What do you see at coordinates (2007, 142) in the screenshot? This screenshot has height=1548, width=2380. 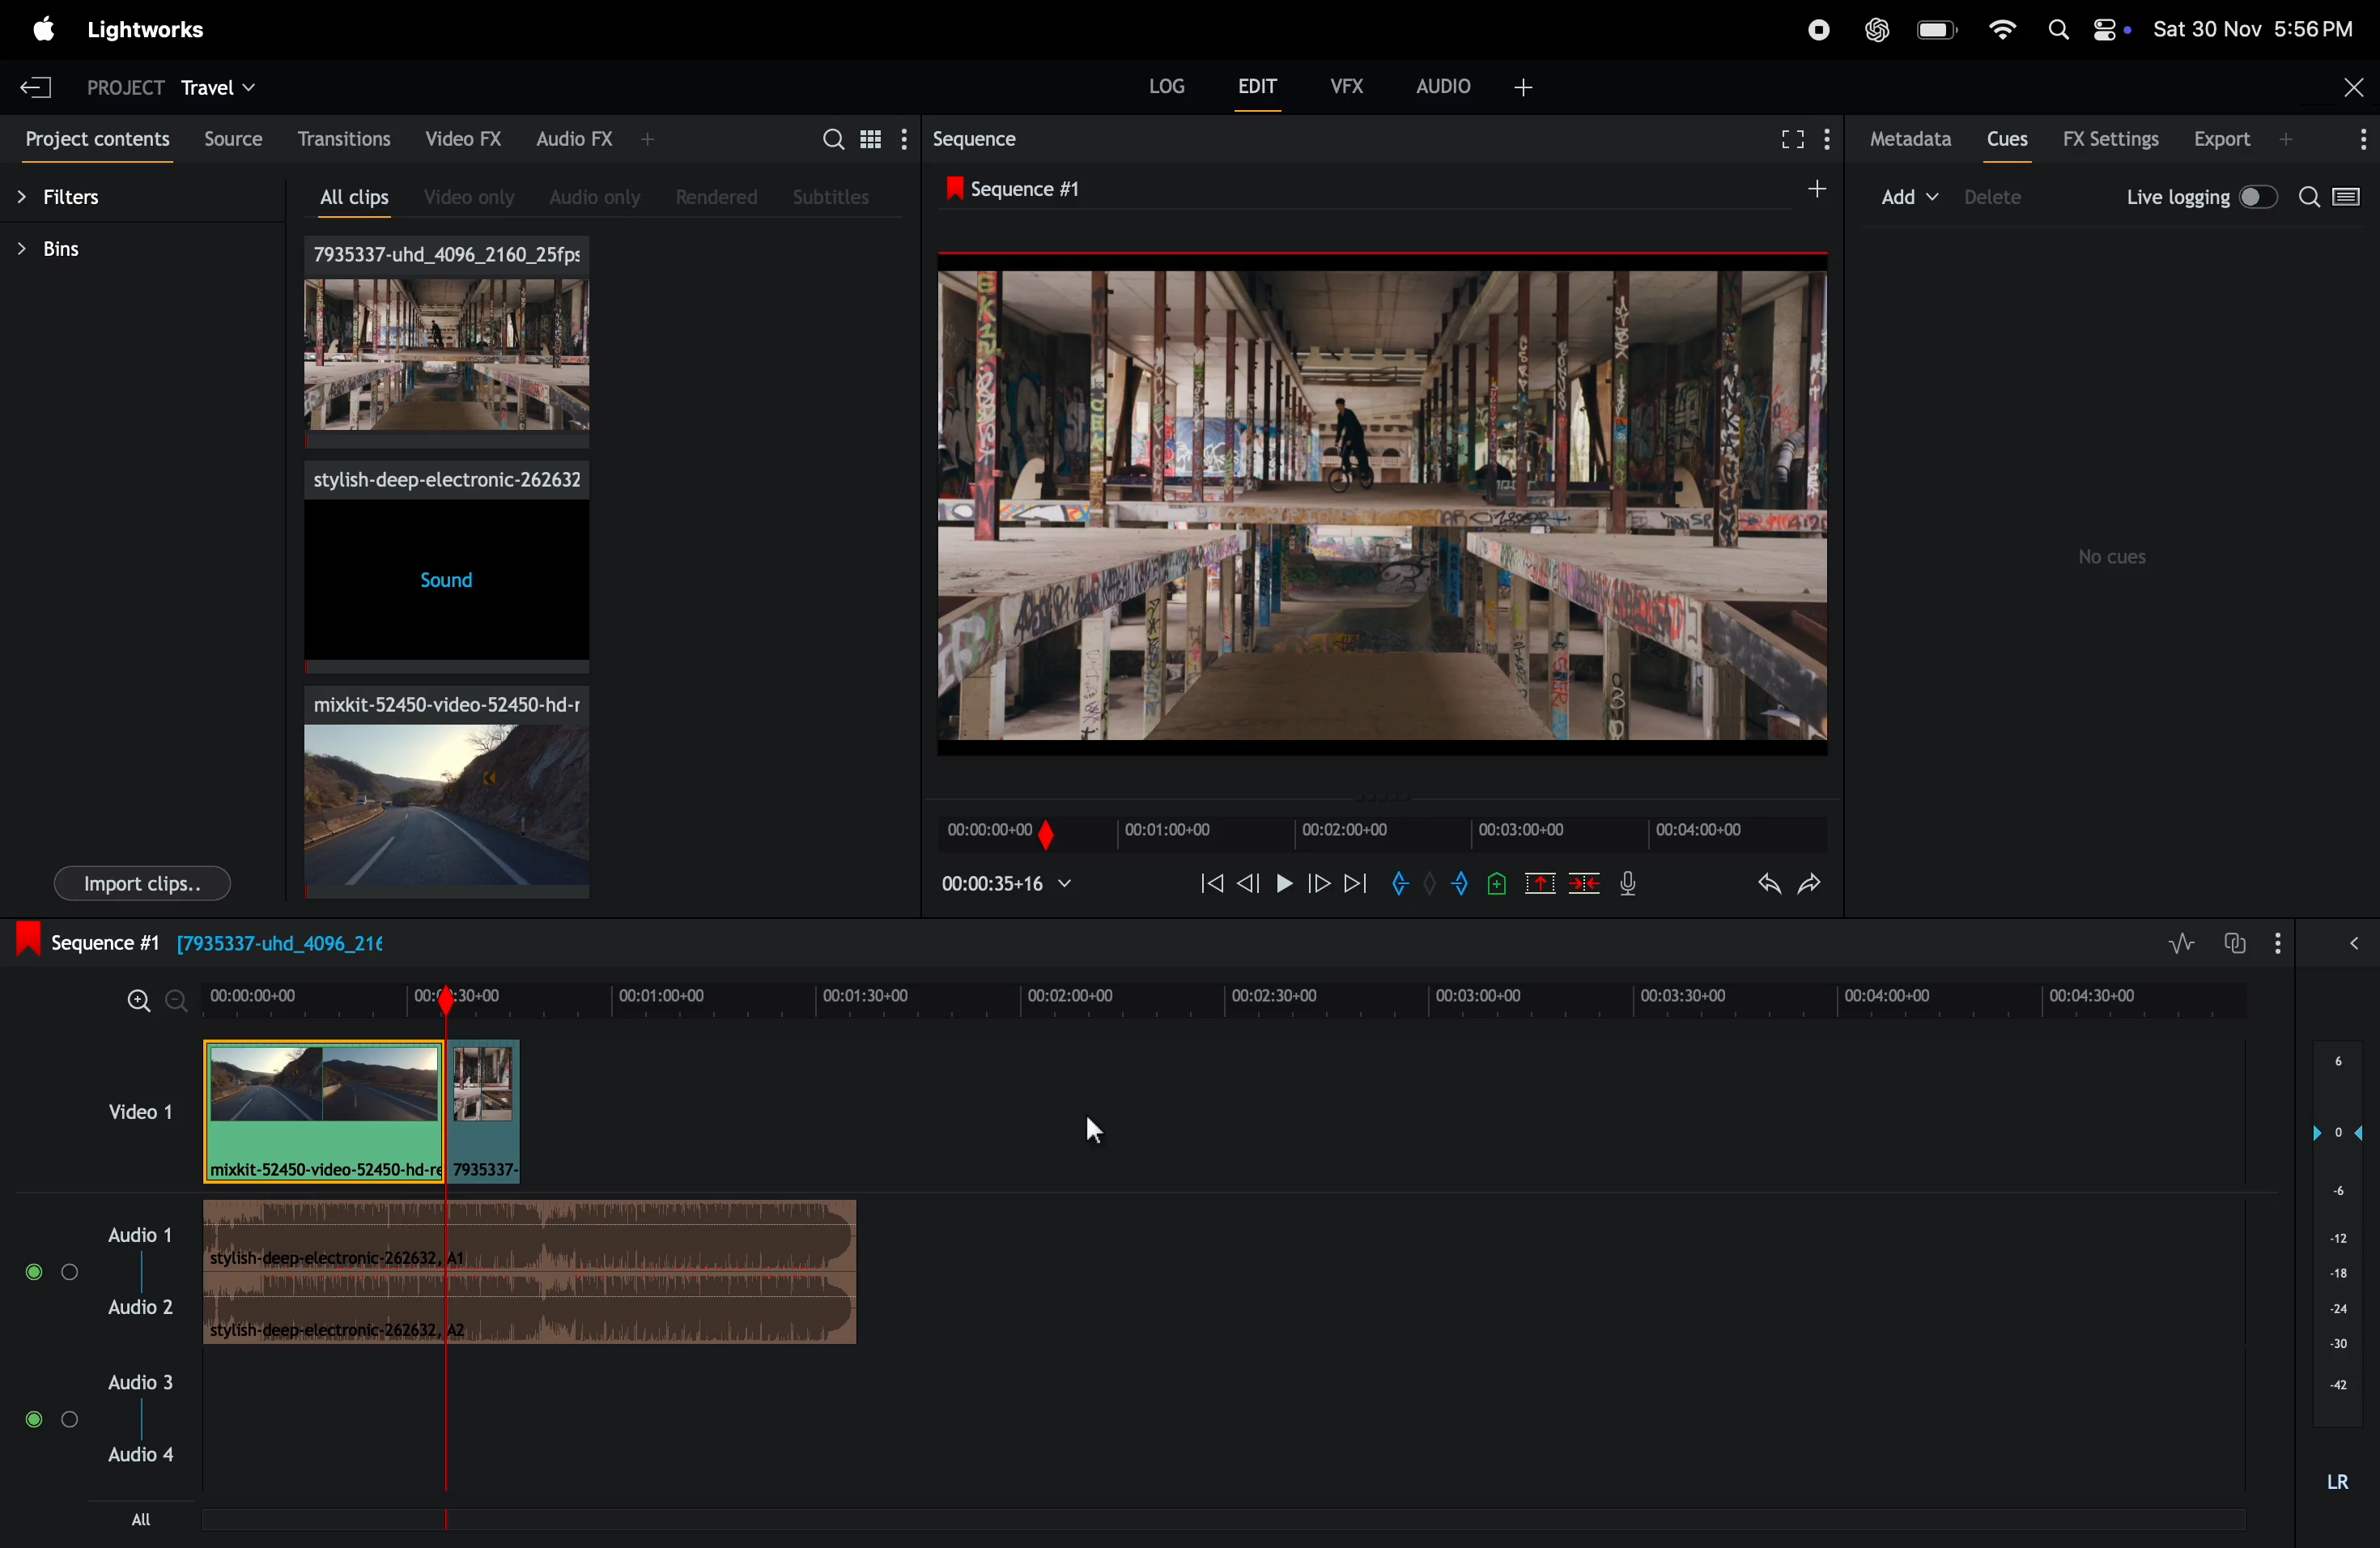 I see `cues` at bounding box center [2007, 142].